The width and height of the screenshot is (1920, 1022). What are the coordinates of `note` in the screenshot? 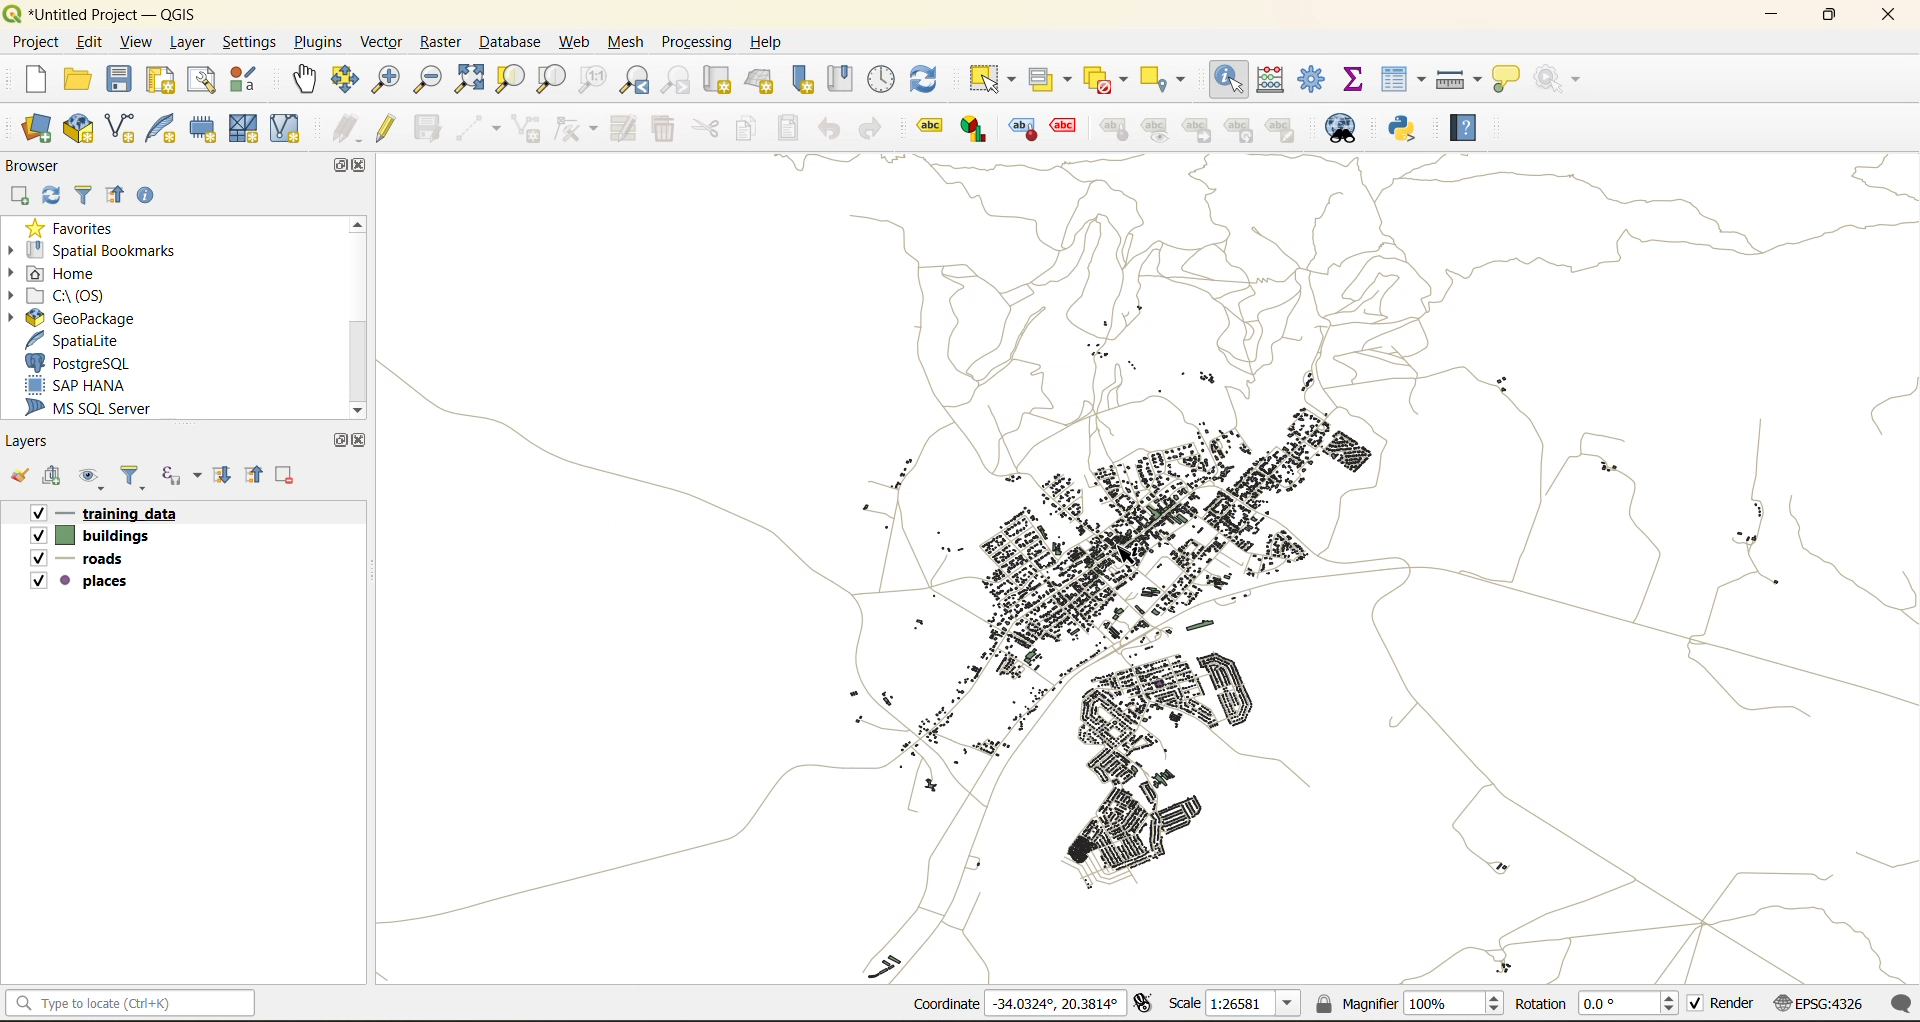 It's located at (1291, 131).